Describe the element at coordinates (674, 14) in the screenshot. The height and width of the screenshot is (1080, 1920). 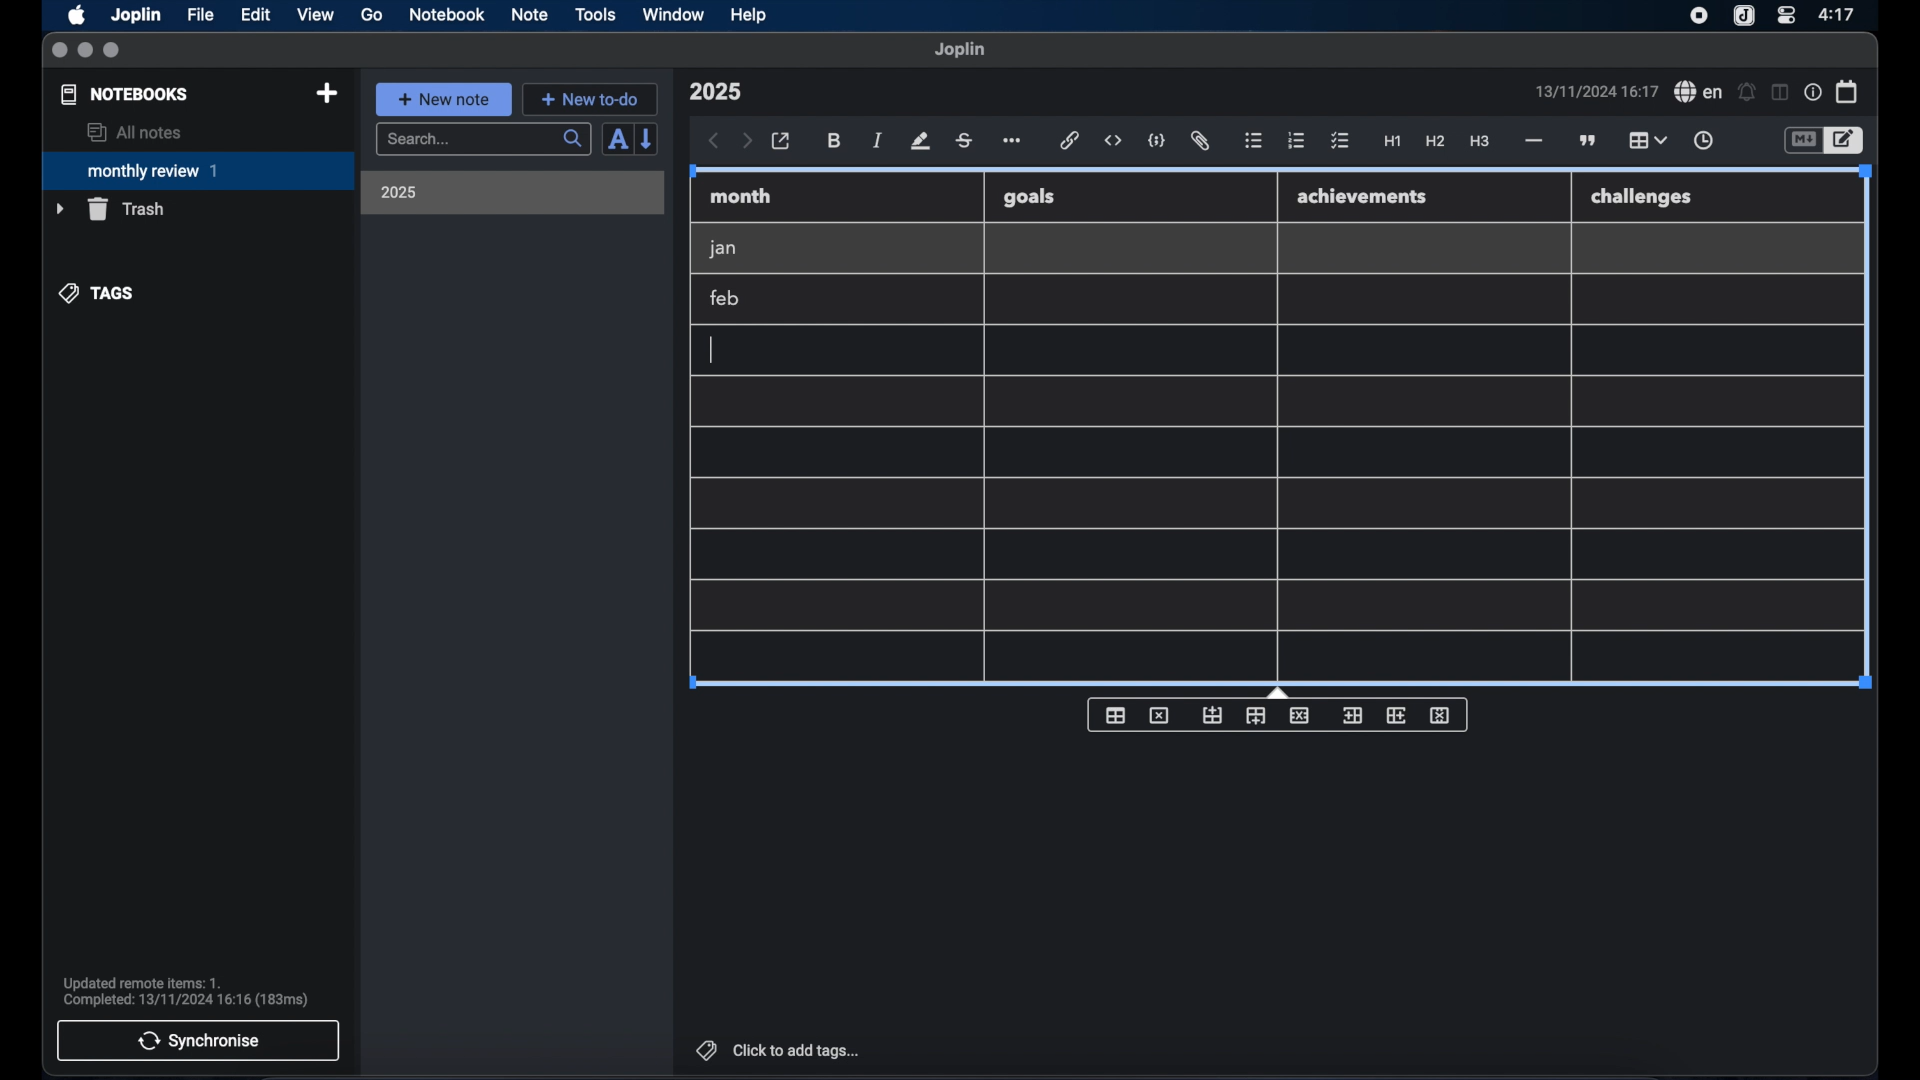
I see `window` at that location.